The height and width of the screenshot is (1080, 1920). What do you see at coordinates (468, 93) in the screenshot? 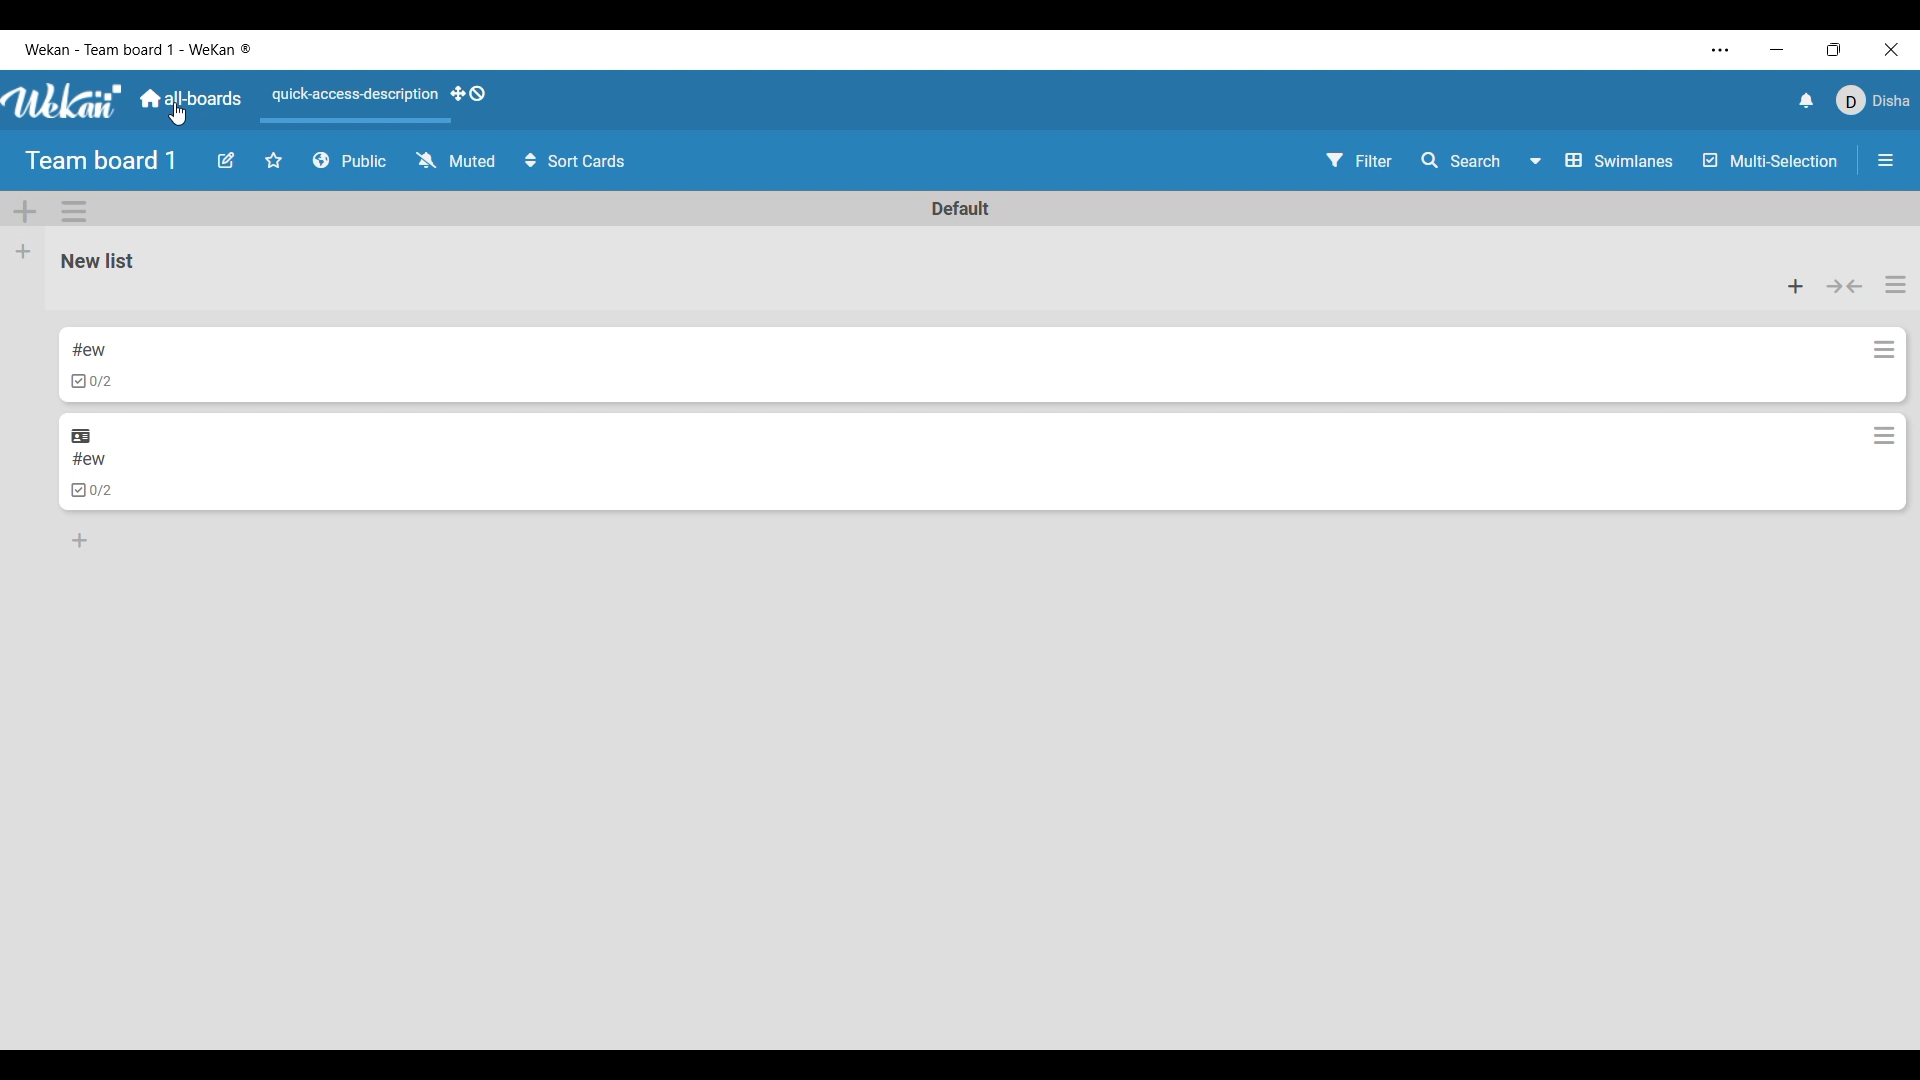
I see `Show desktop drag handles` at bounding box center [468, 93].